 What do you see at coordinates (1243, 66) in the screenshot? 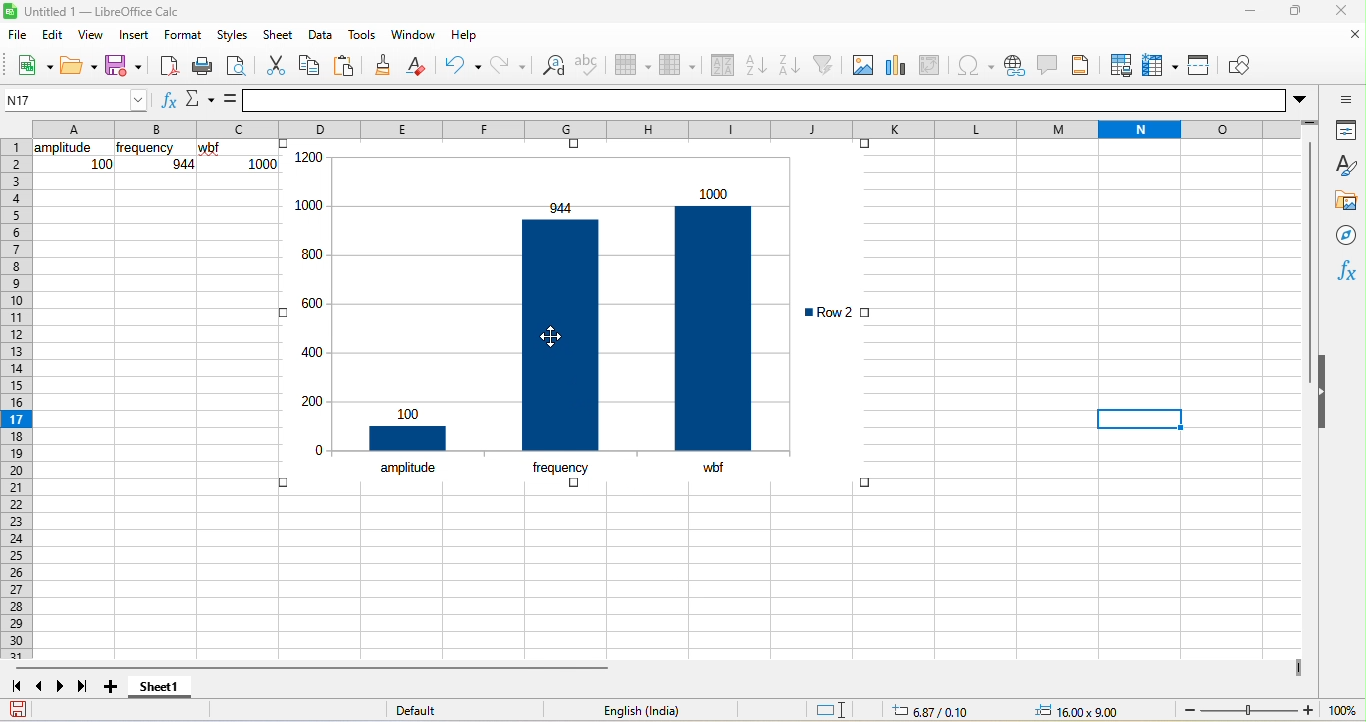
I see `show draw function` at bounding box center [1243, 66].